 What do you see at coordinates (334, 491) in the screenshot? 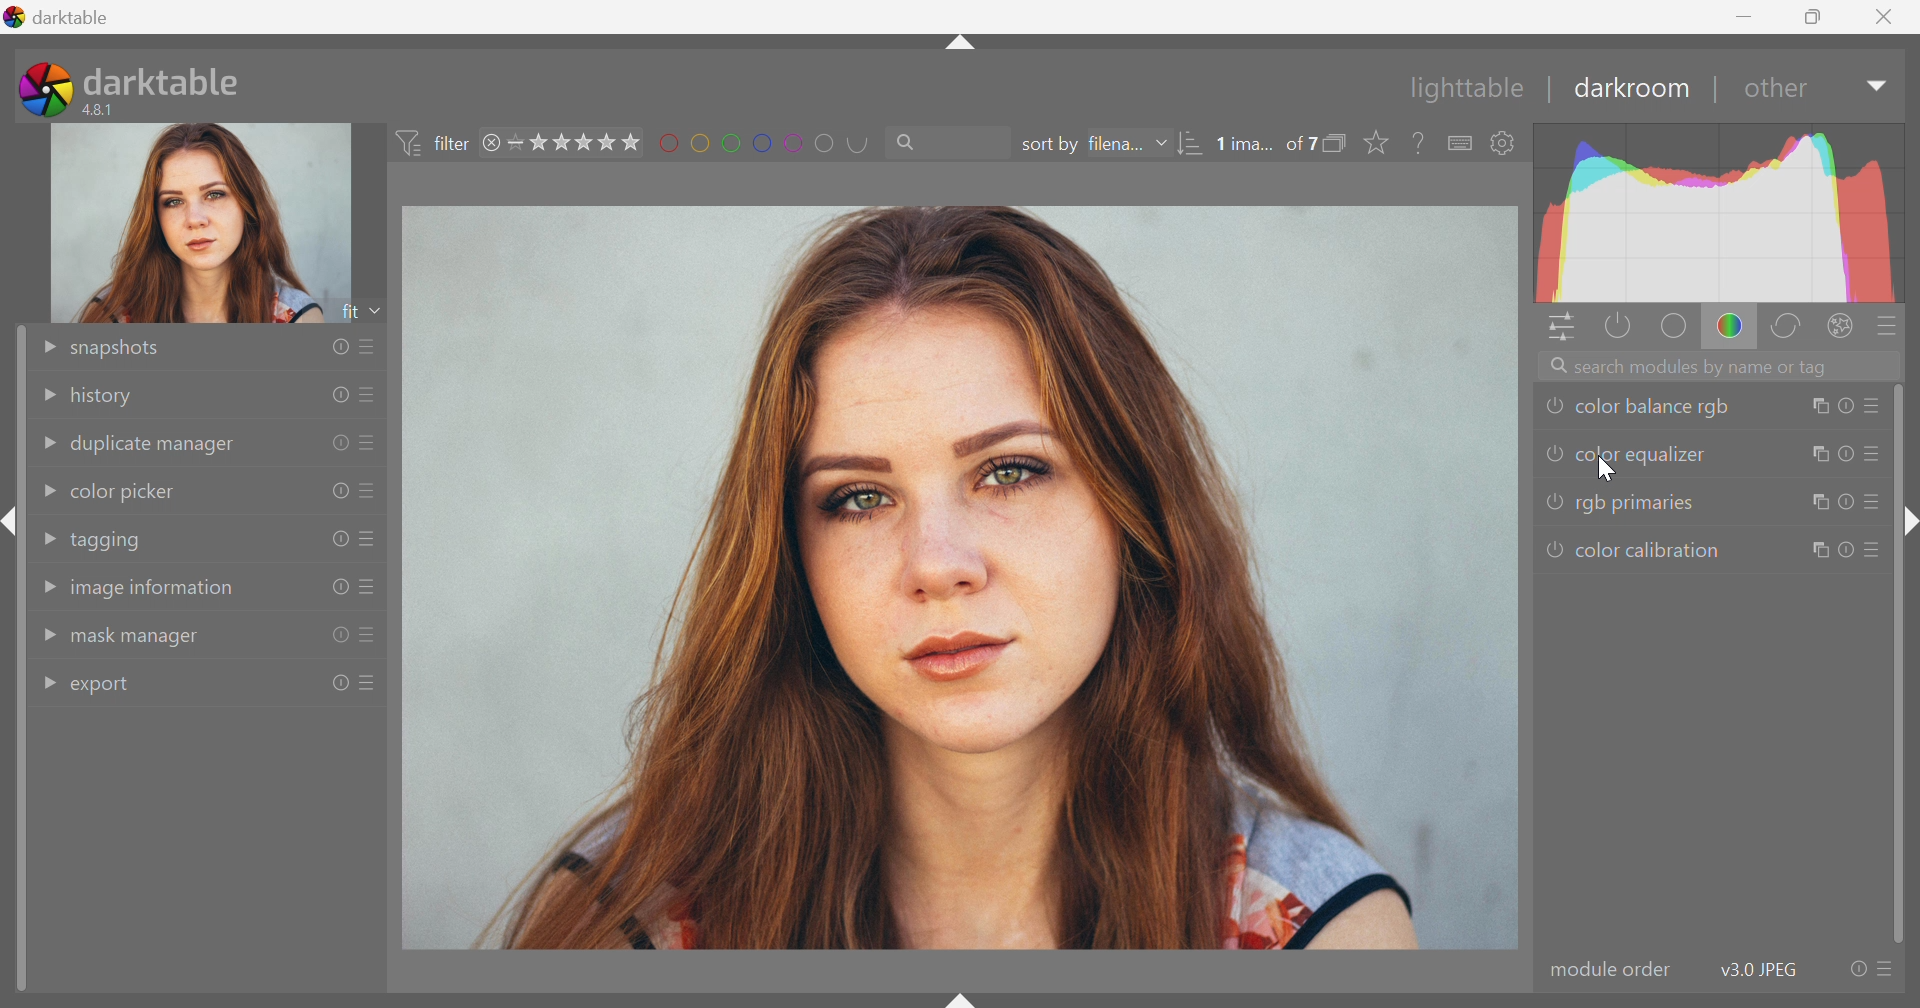
I see `reset` at bounding box center [334, 491].